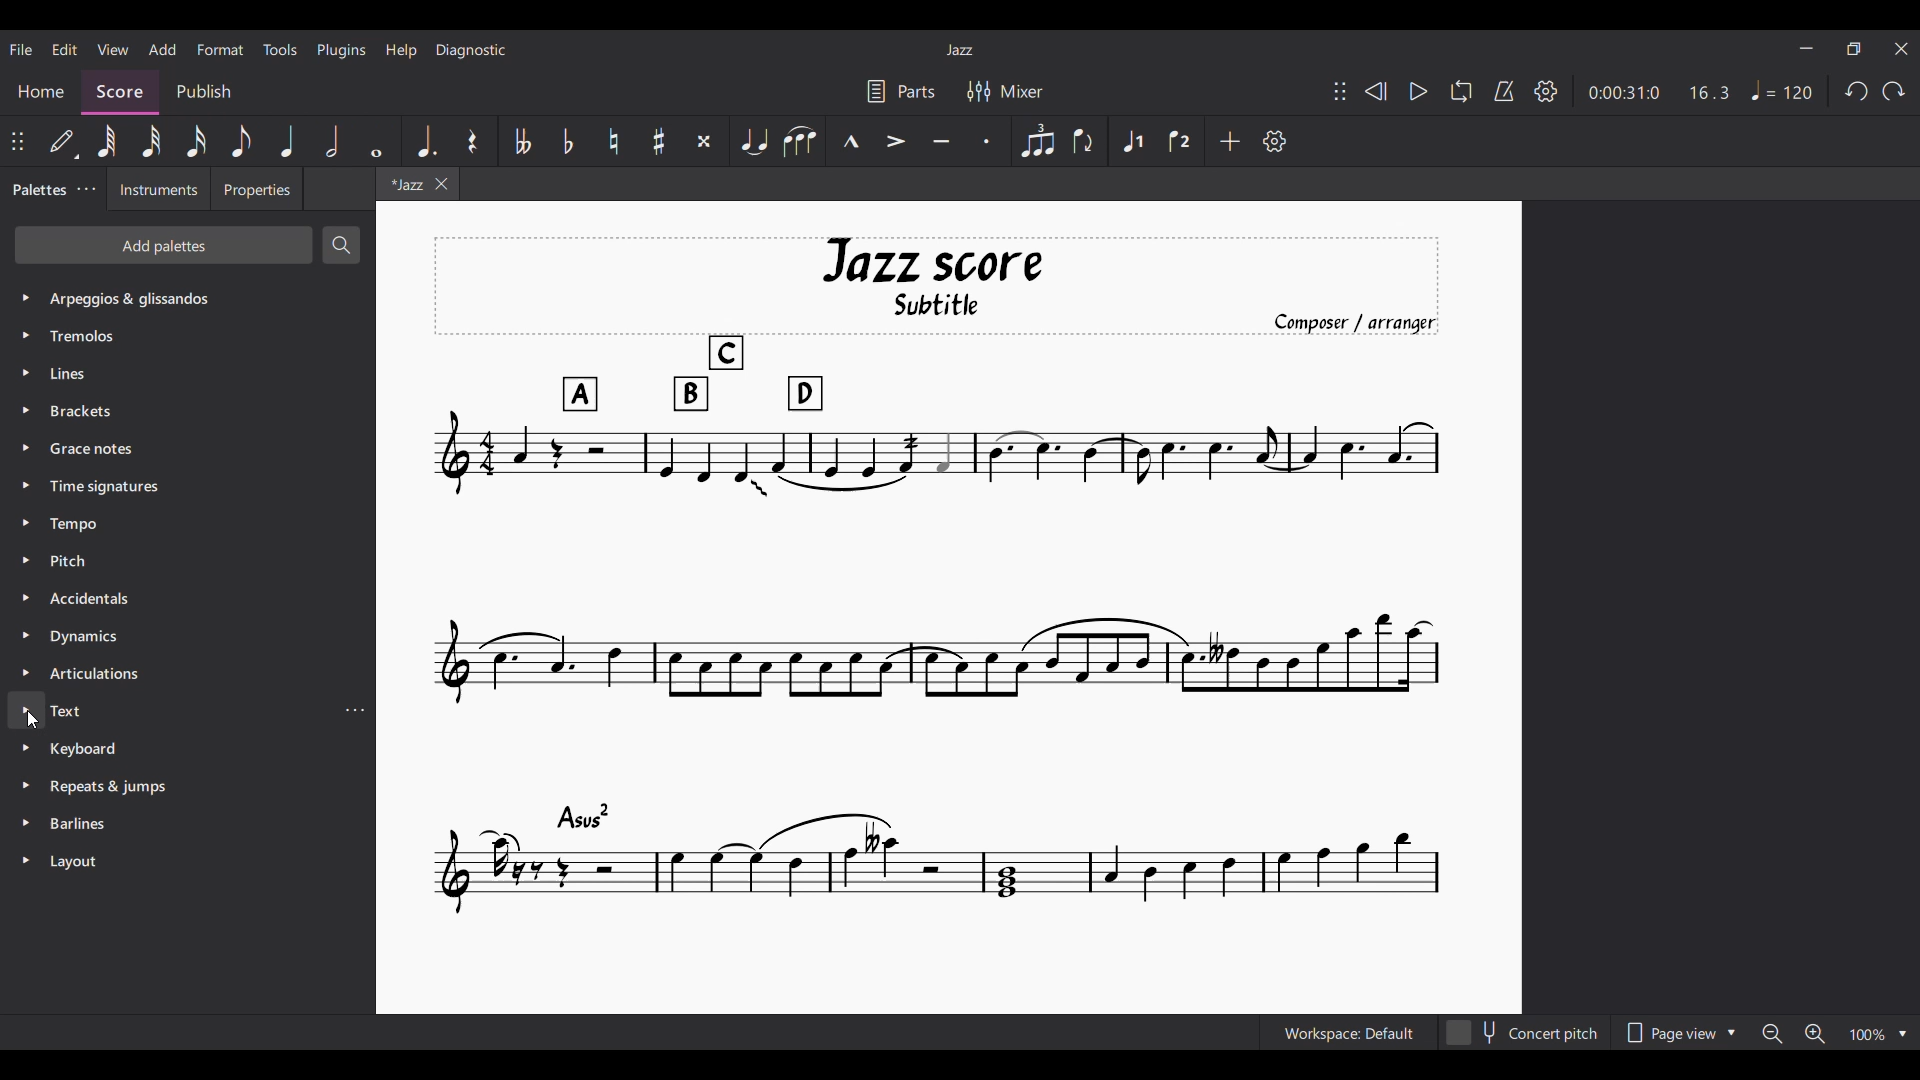  What do you see at coordinates (1504, 91) in the screenshot?
I see `Metronome` at bounding box center [1504, 91].